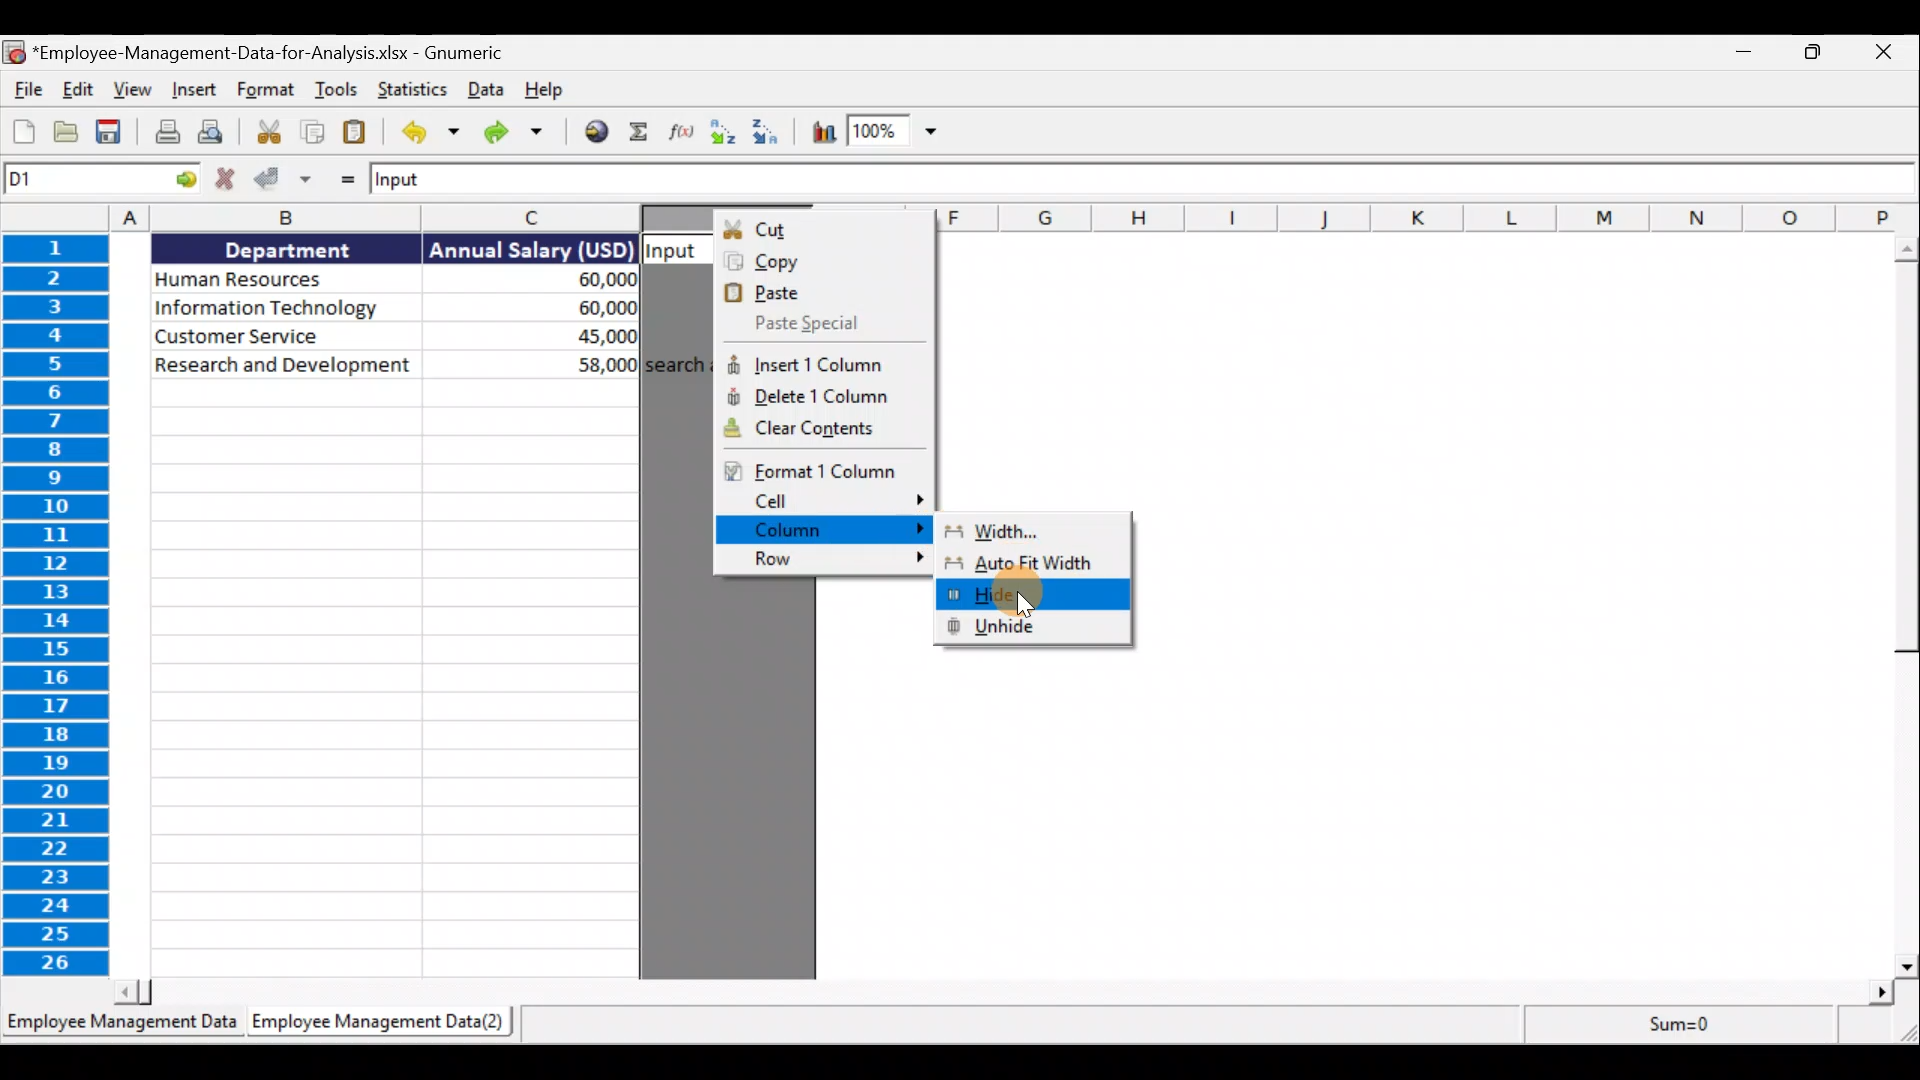 Image resolution: width=1920 pixels, height=1080 pixels. I want to click on Scroll bar, so click(1907, 607).